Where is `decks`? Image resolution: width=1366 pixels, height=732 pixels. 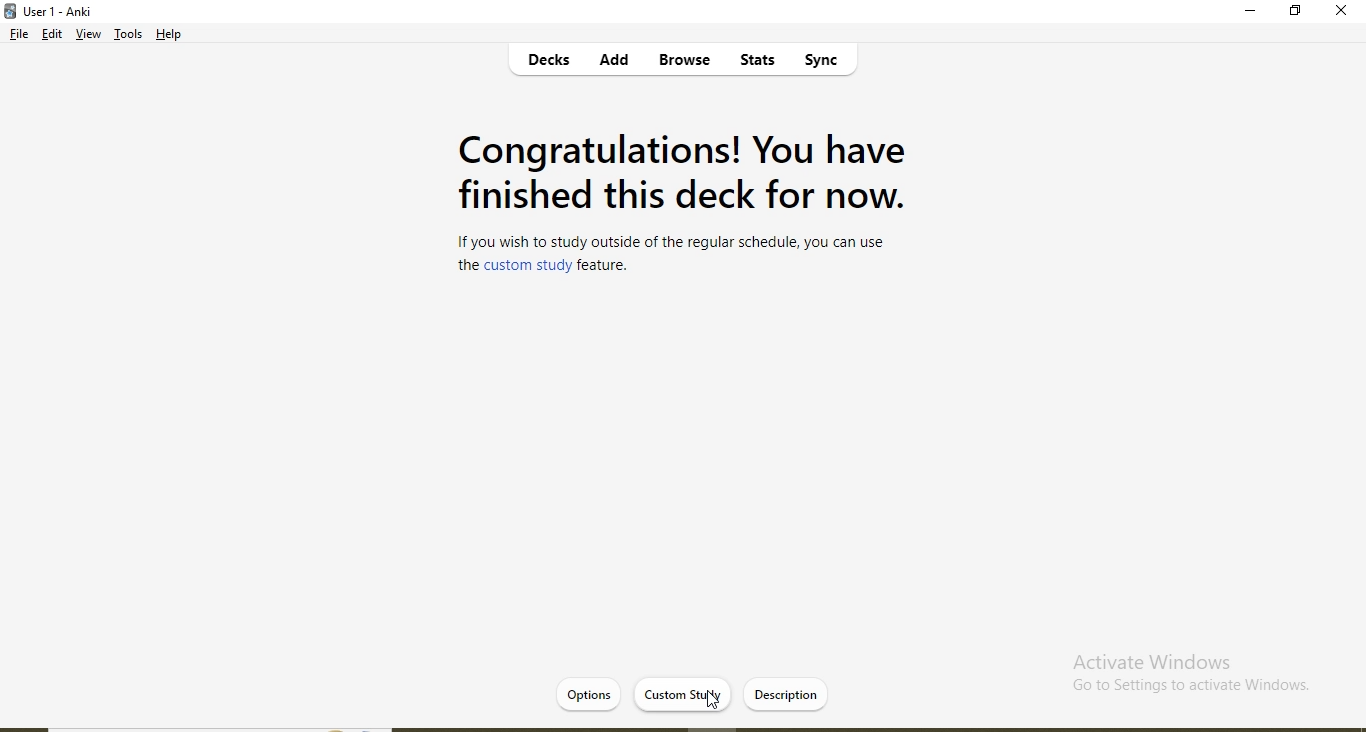 decks is located at coordinates (552, 63).